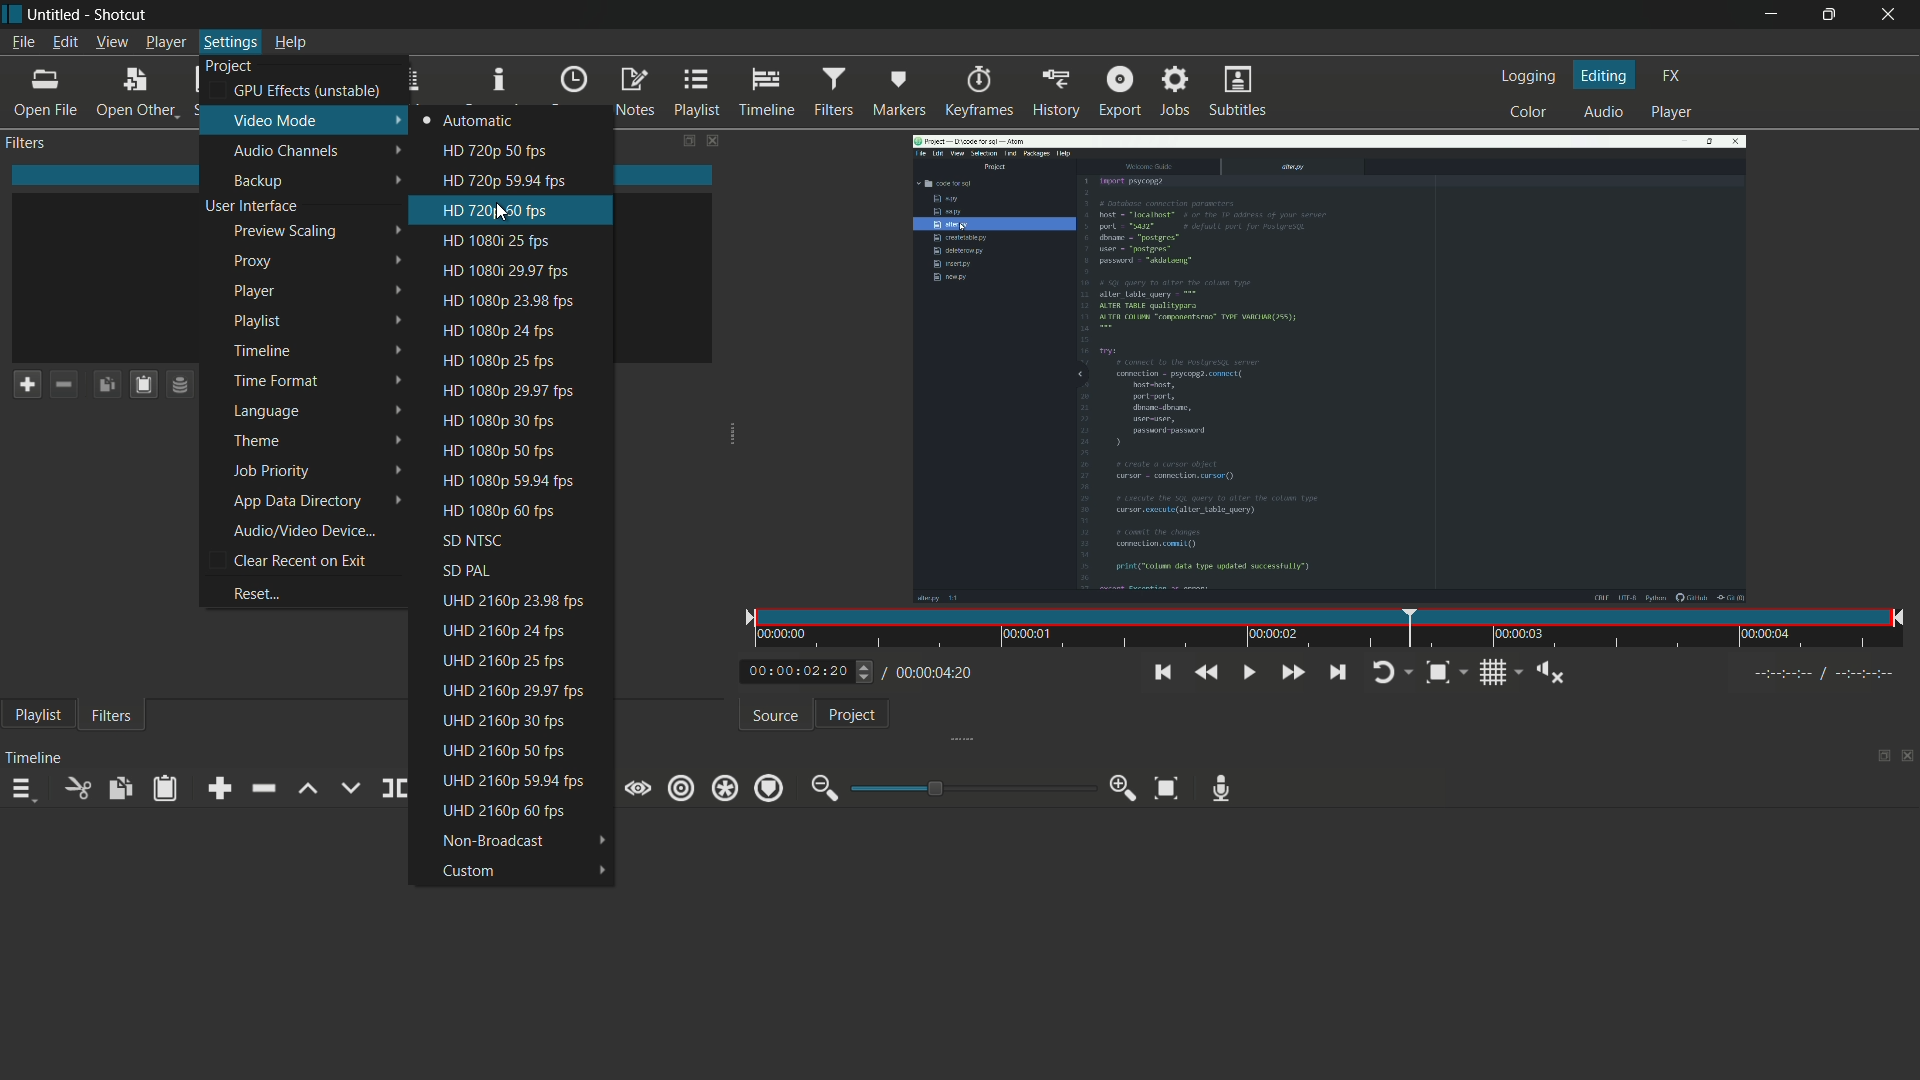  I want to click on project, so click(231, 67).